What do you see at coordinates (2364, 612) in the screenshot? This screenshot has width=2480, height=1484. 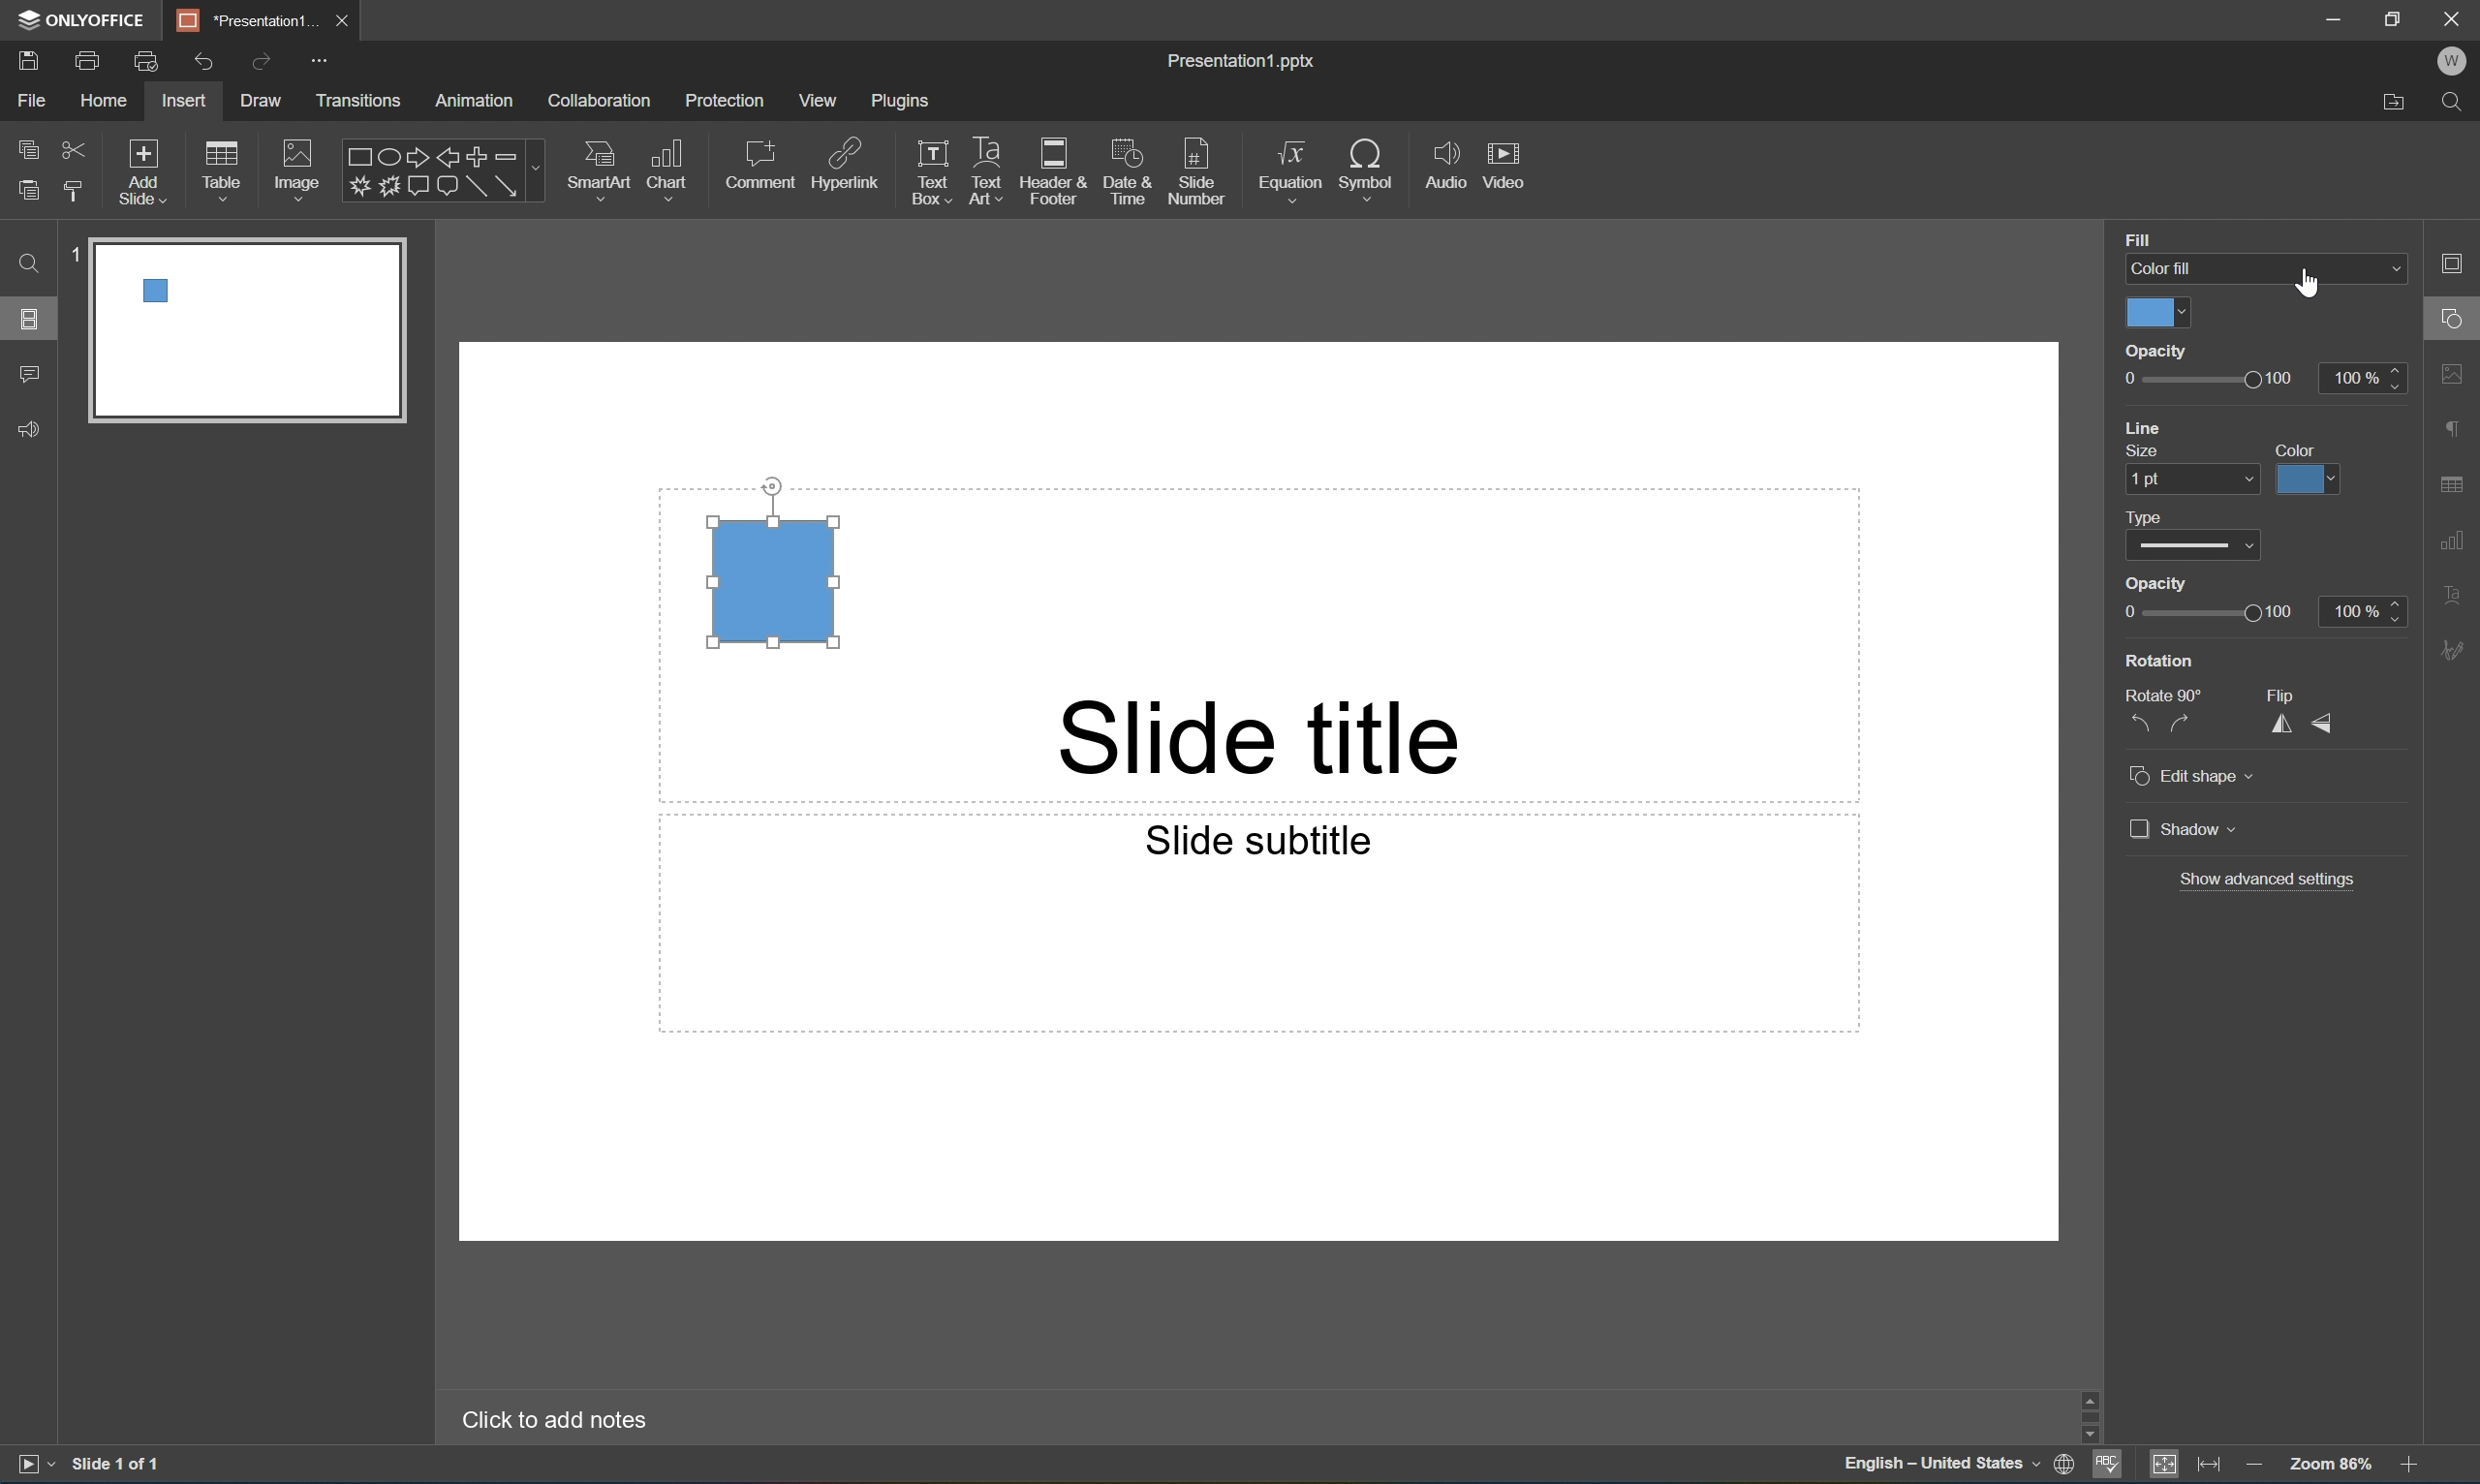 I see `100%` at bounding box center [2364, 612].